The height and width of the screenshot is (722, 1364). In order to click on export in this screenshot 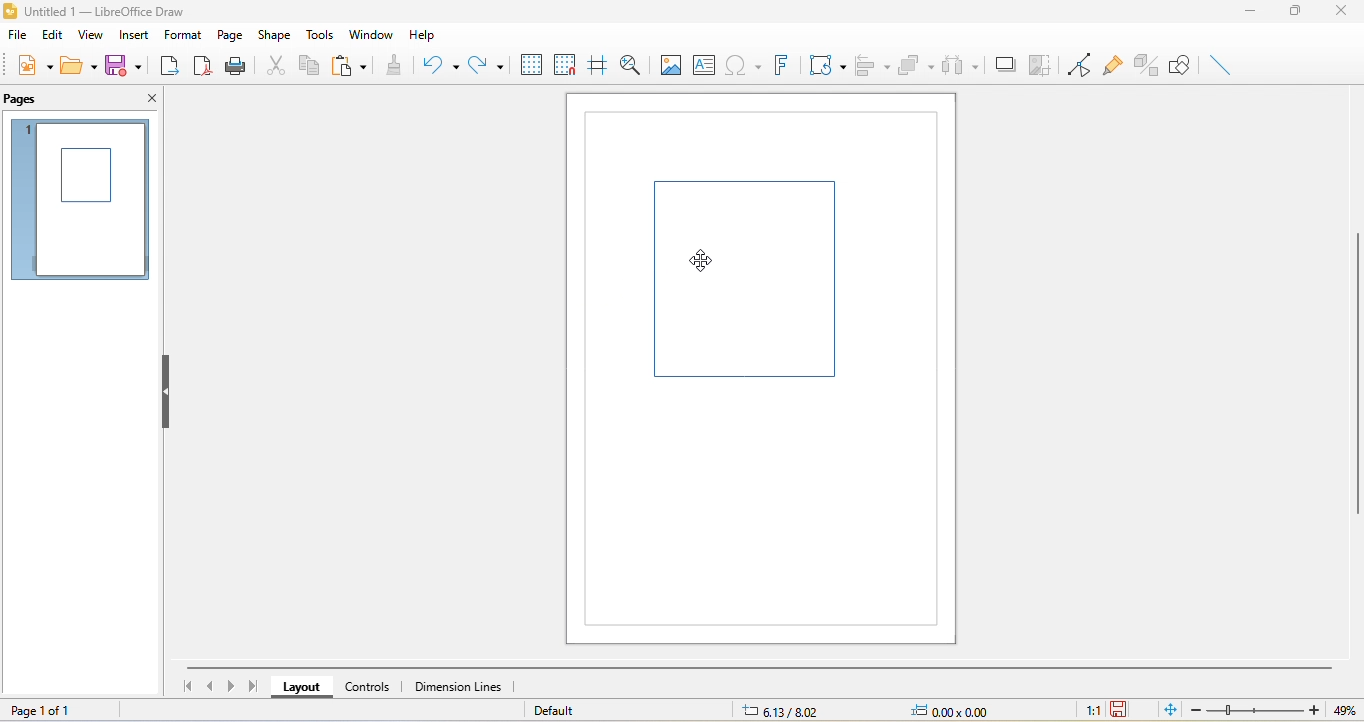, I will do `click(169, 68)`.